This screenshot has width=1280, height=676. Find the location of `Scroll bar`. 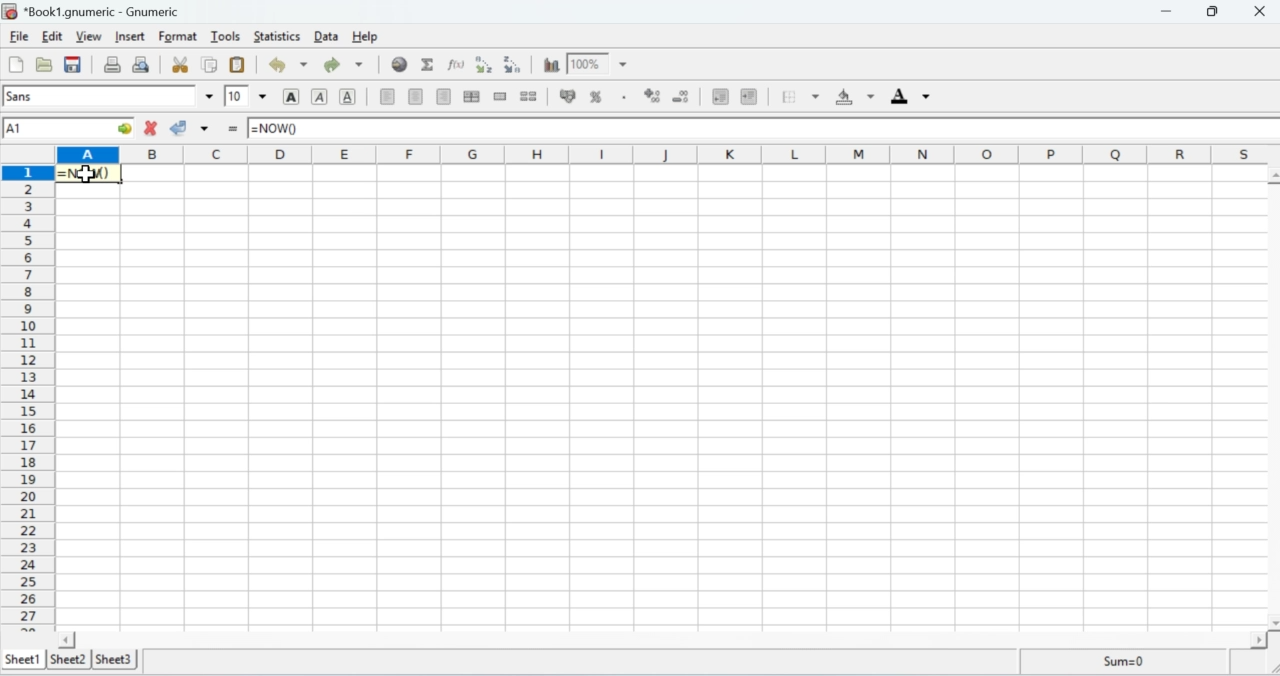

Scroll bar is located at coordinates (1267, 397).